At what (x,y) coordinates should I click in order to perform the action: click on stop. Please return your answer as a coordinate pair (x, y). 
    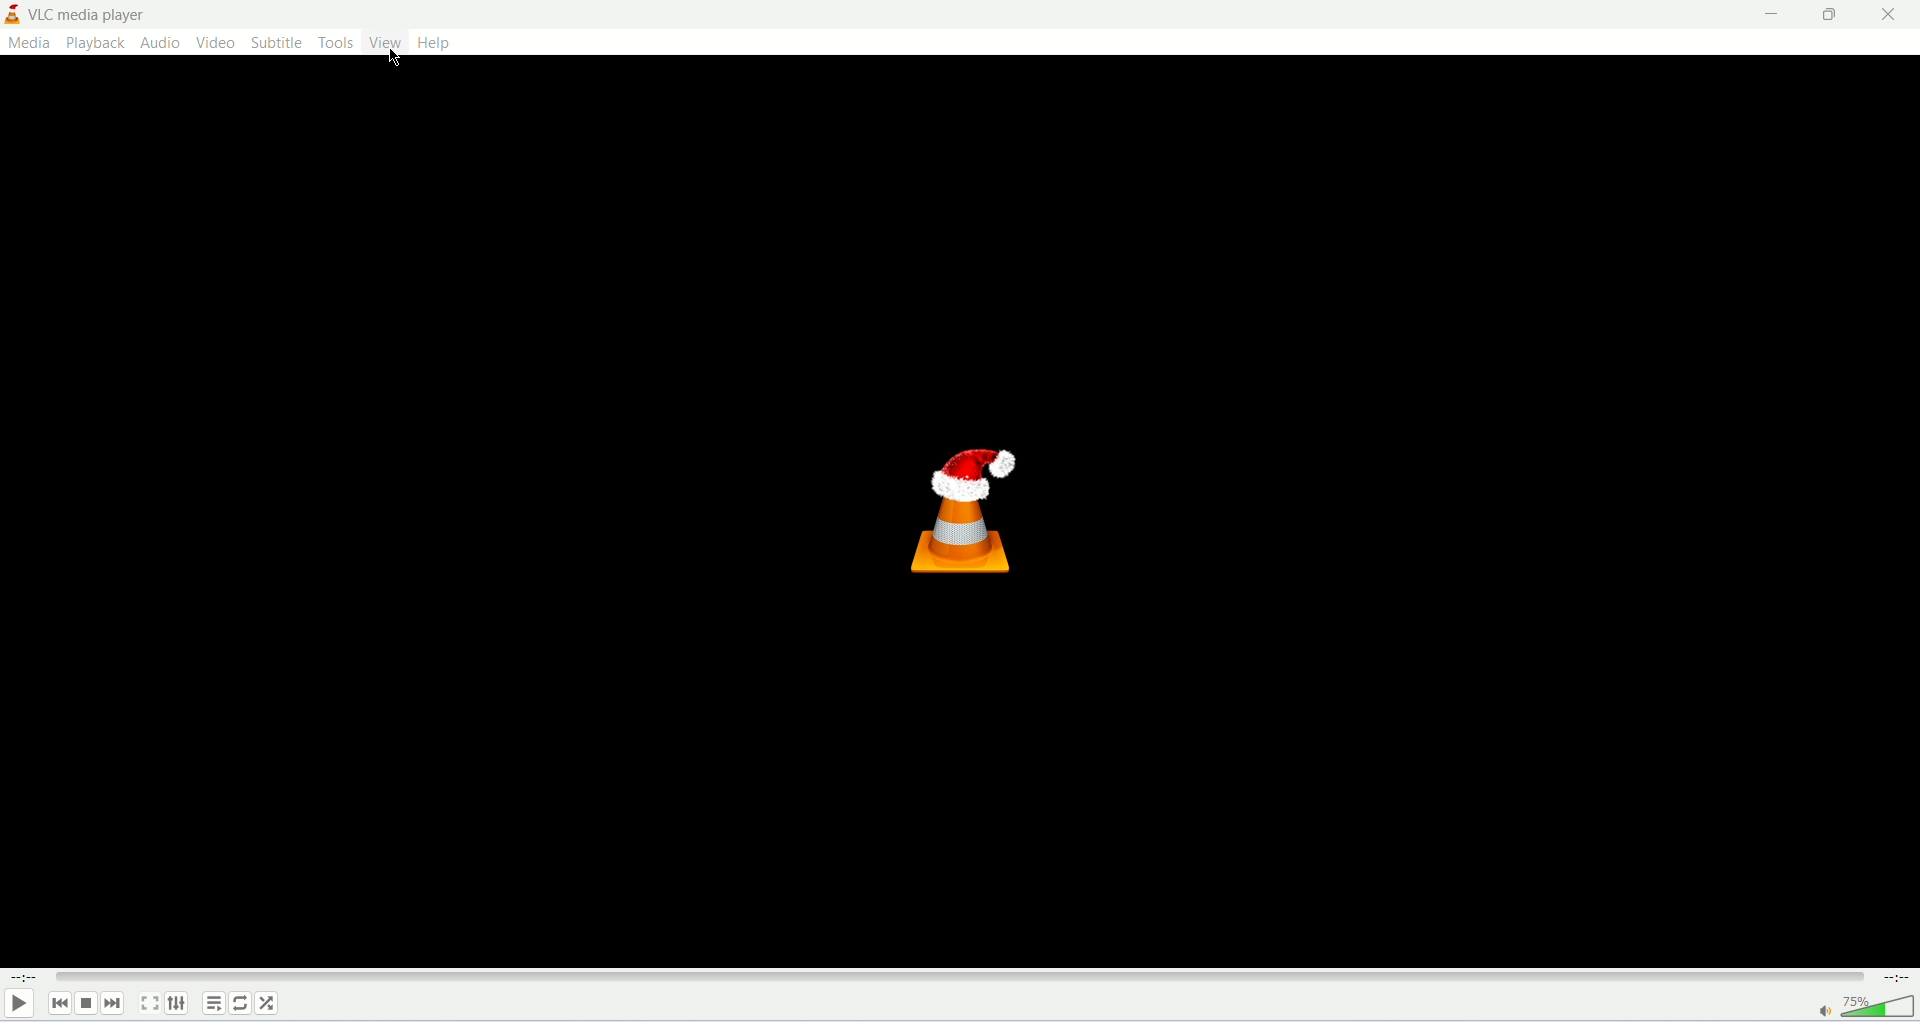
    Looking at the image, I should click on (86, 1005).